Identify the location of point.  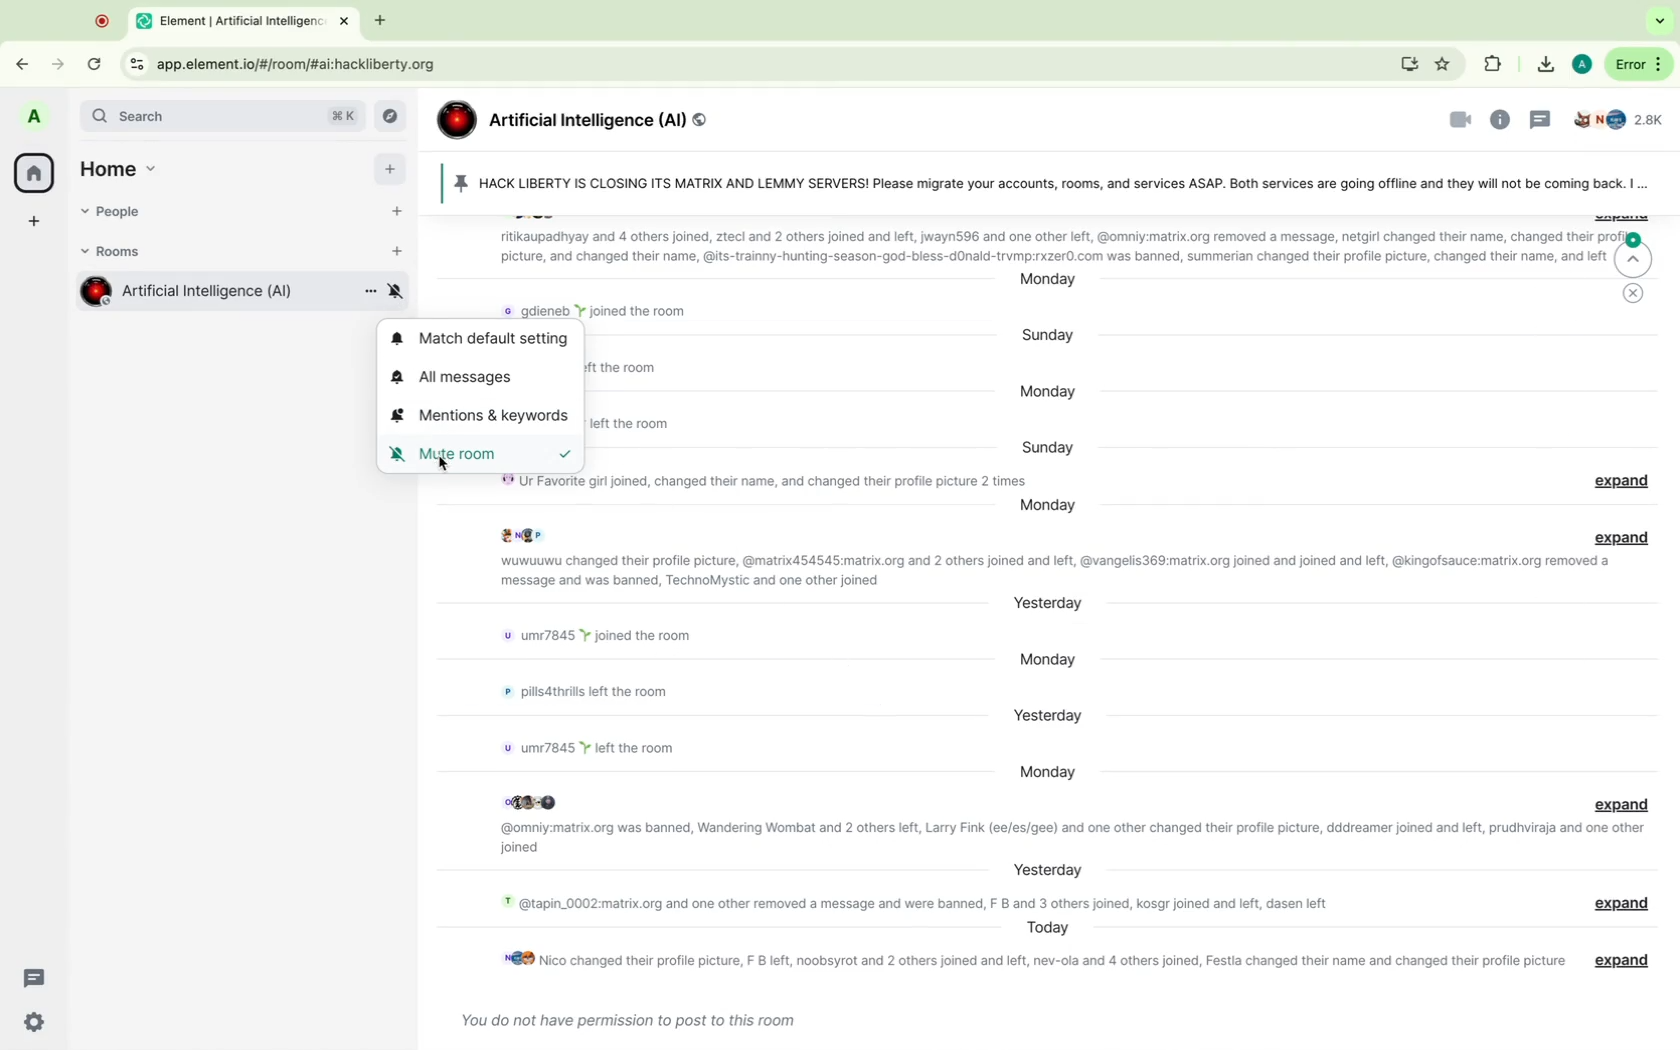
(102, 19).